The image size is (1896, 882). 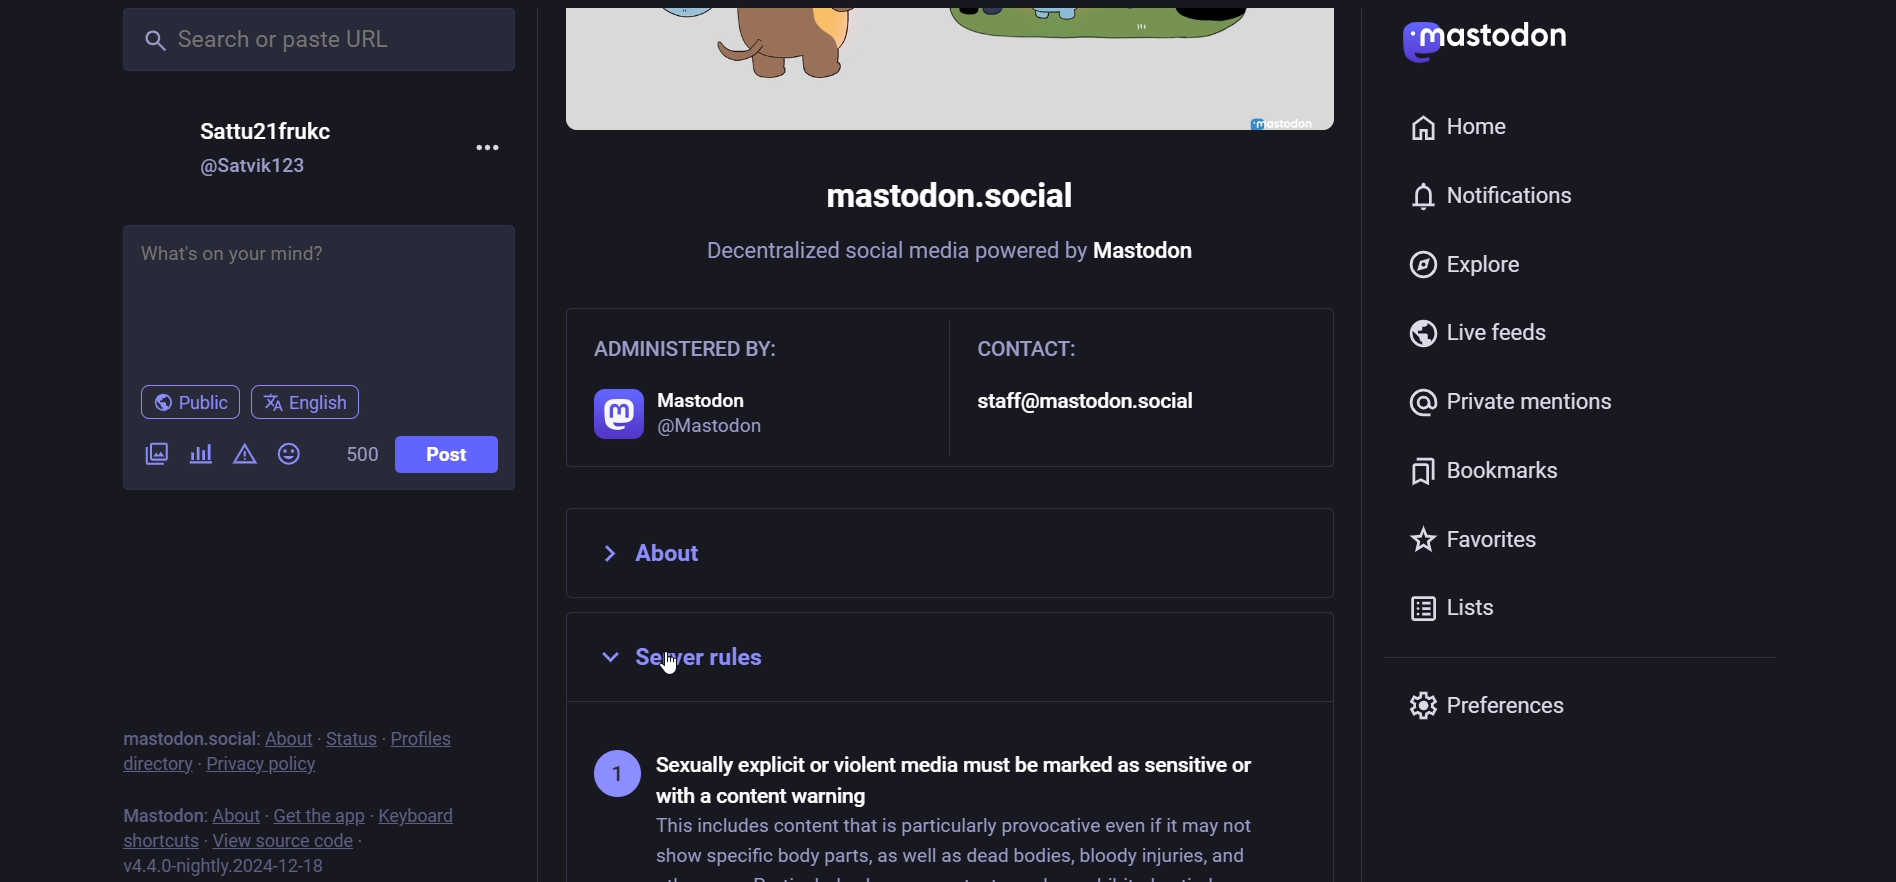 I want to click on server rules, so click(x=931, y=801).